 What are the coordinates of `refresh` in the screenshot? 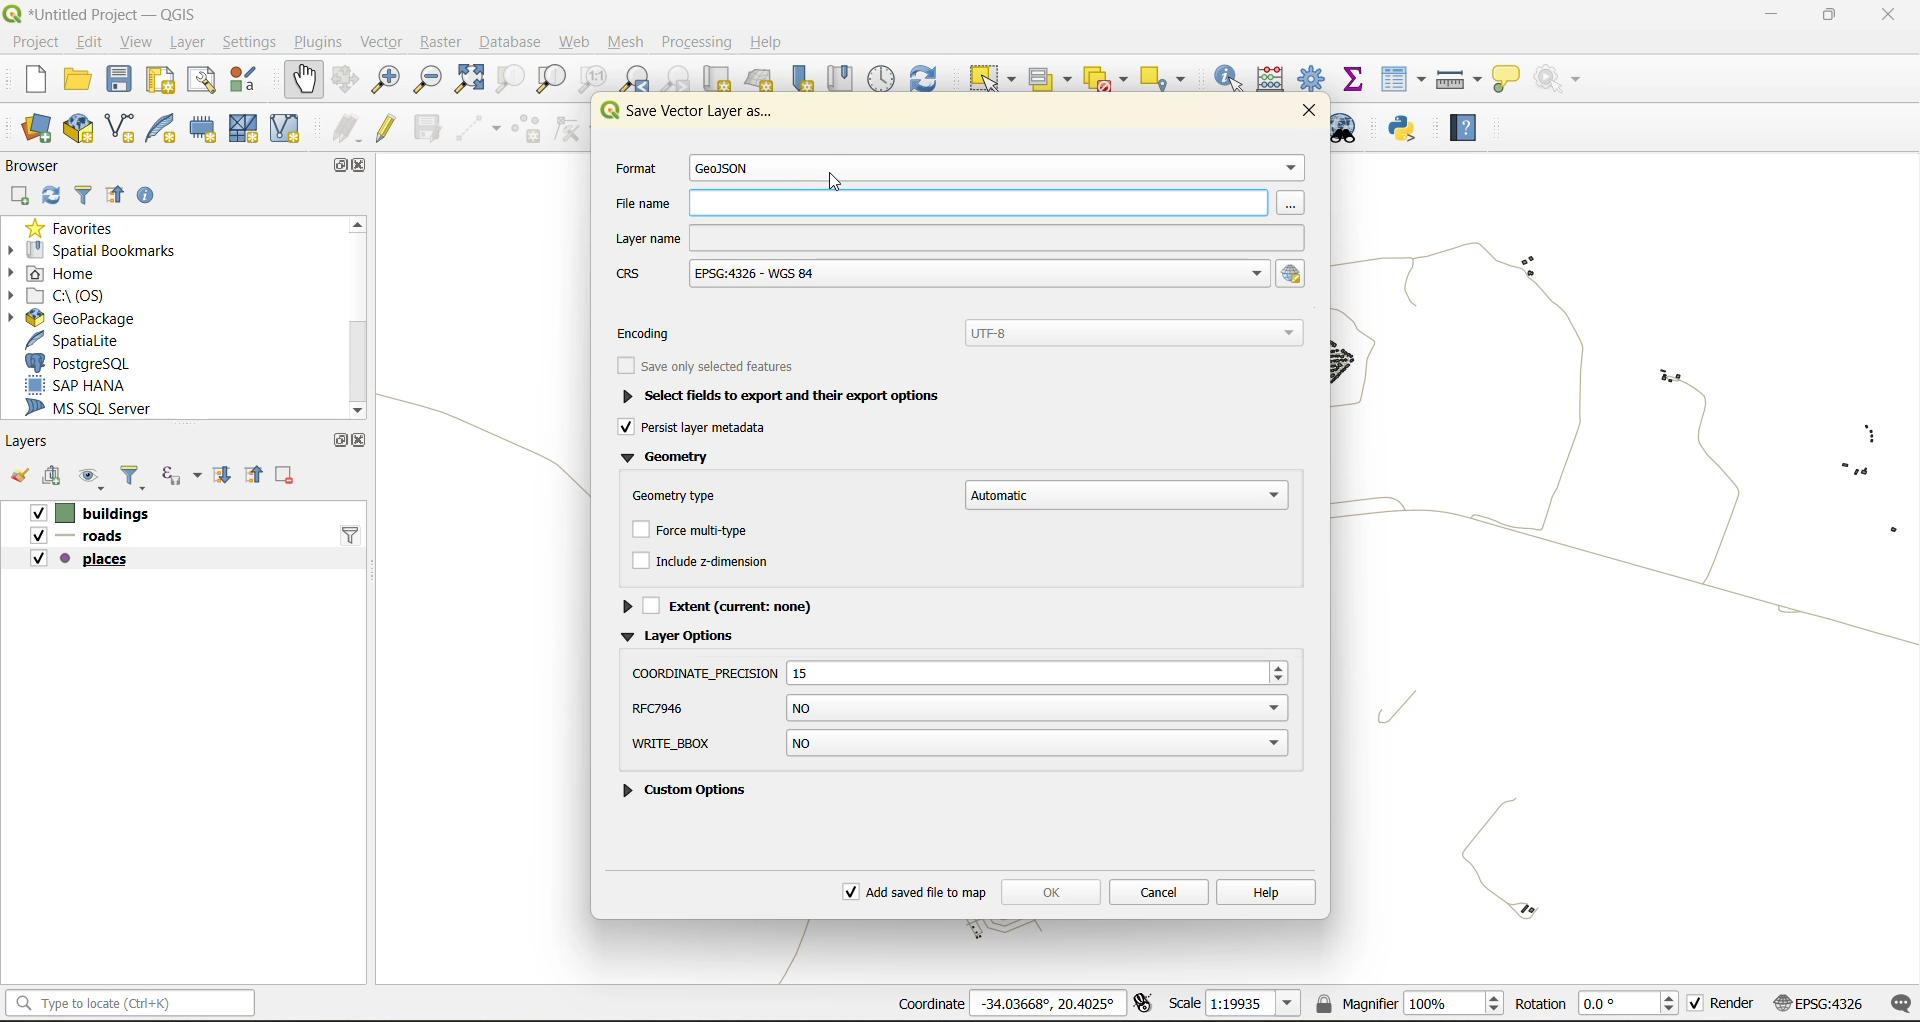 It's located at (55, 194).